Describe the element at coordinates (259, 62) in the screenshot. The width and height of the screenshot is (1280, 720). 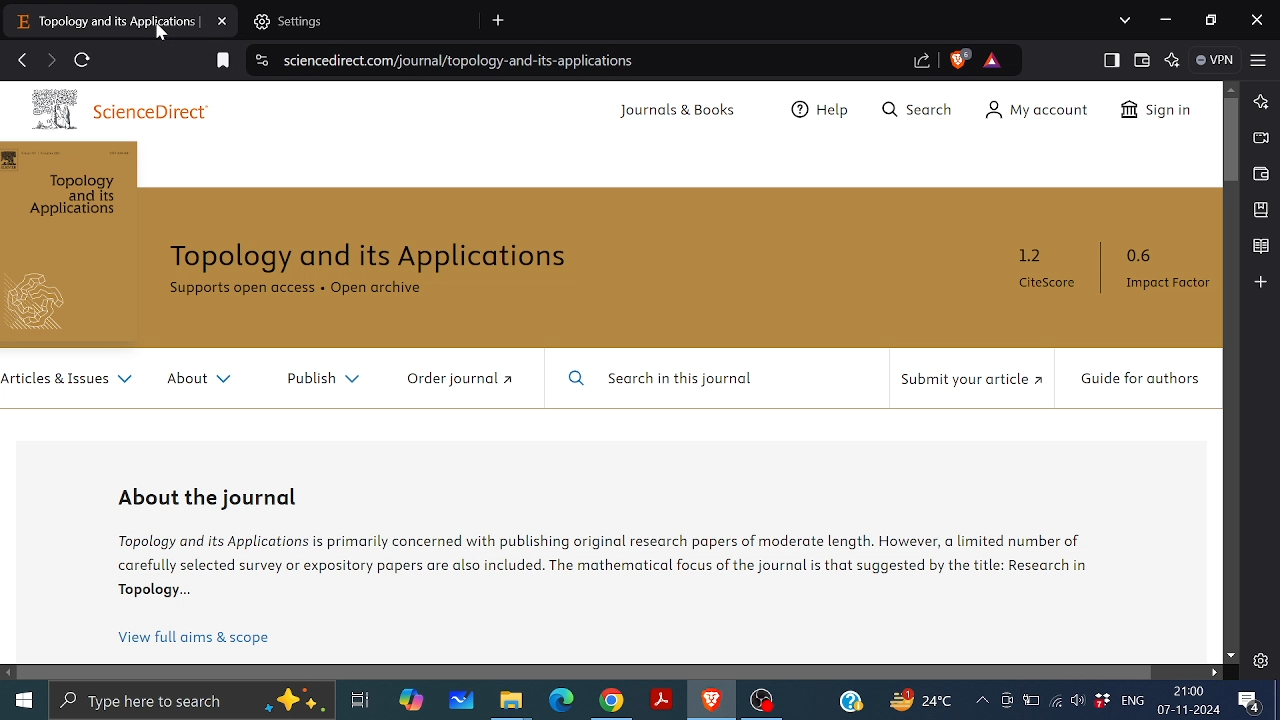
I see `View site information` at that location.